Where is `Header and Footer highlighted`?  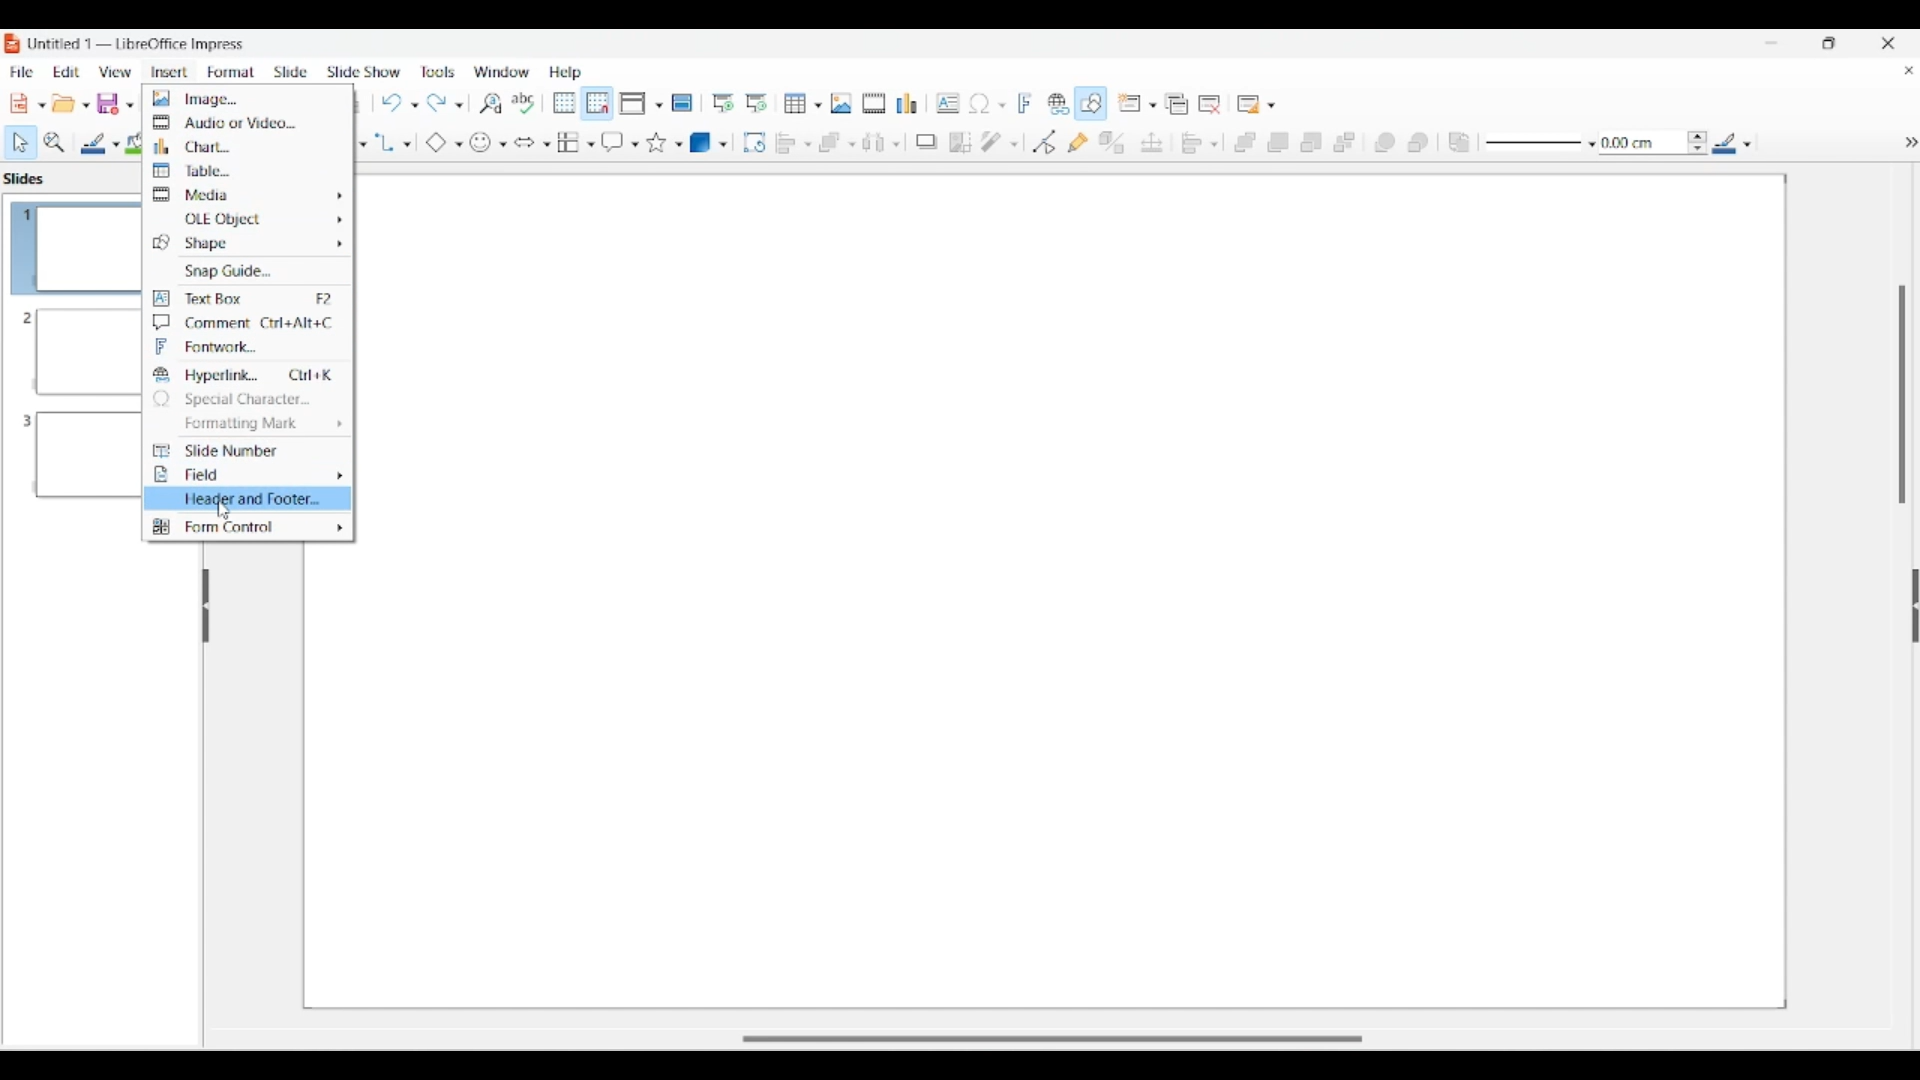 Header and Footer highlighted is located at coordinates (247, 498).